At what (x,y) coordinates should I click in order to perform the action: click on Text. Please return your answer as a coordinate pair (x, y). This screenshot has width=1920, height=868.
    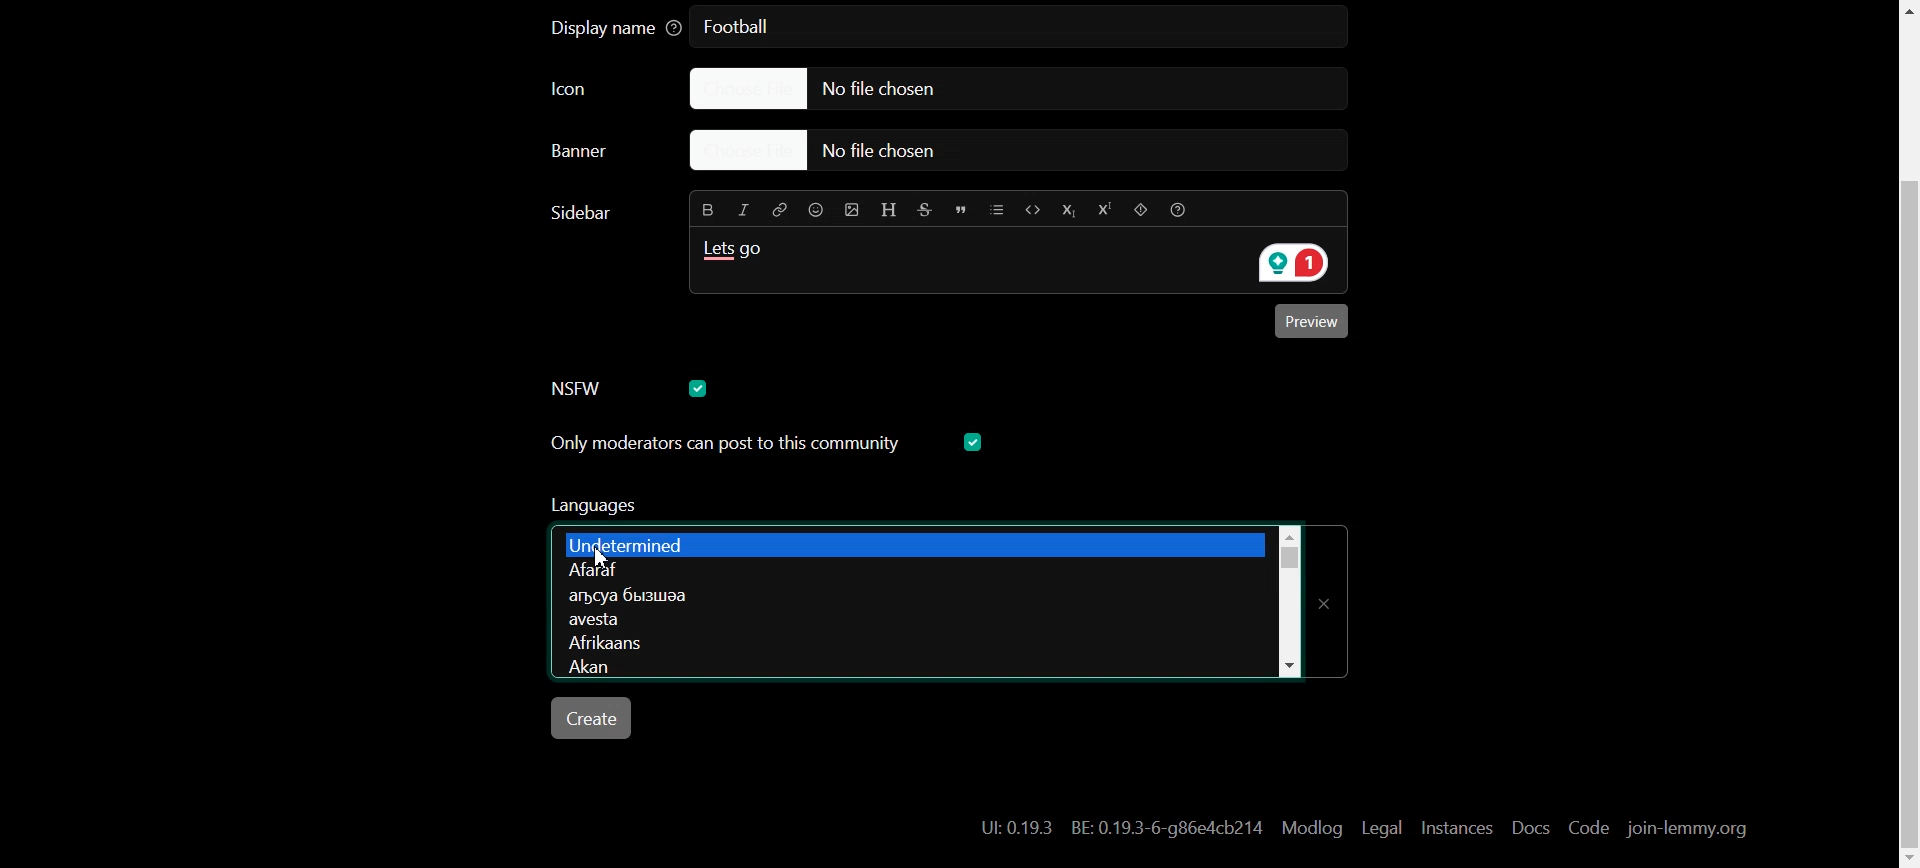
    Looking at the image, I should click on (744, 28).